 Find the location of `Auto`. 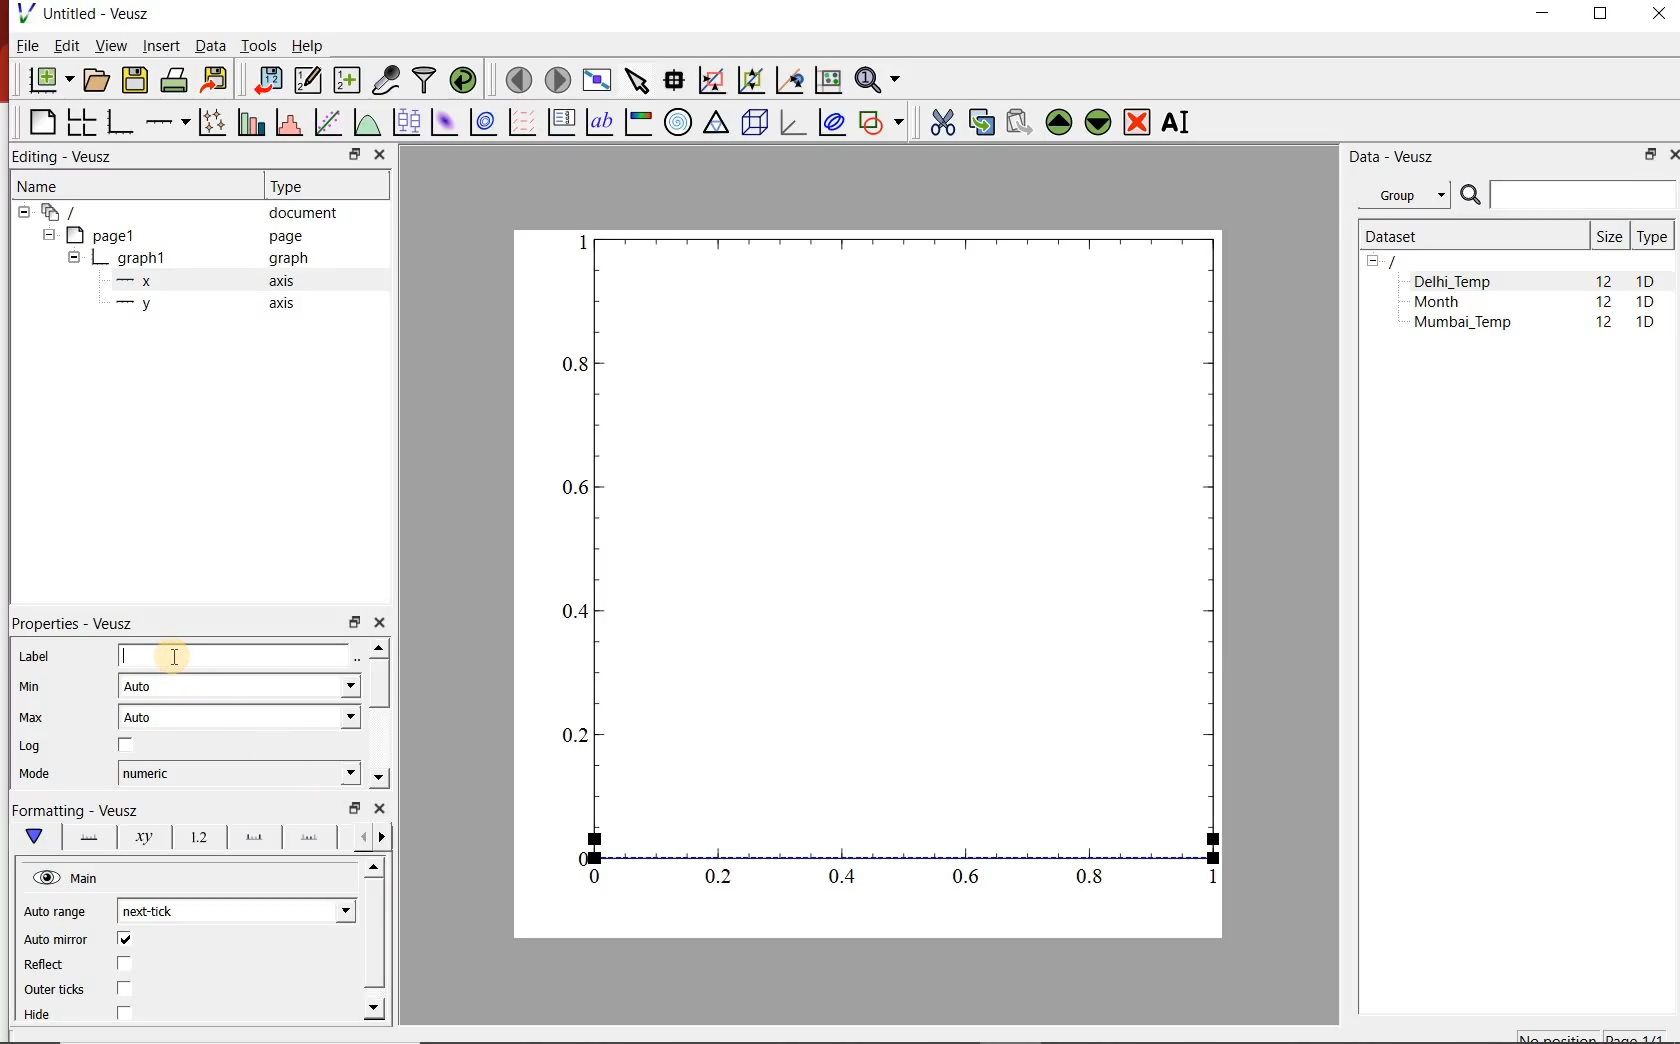

Auto is located at coordinates (240, 685).